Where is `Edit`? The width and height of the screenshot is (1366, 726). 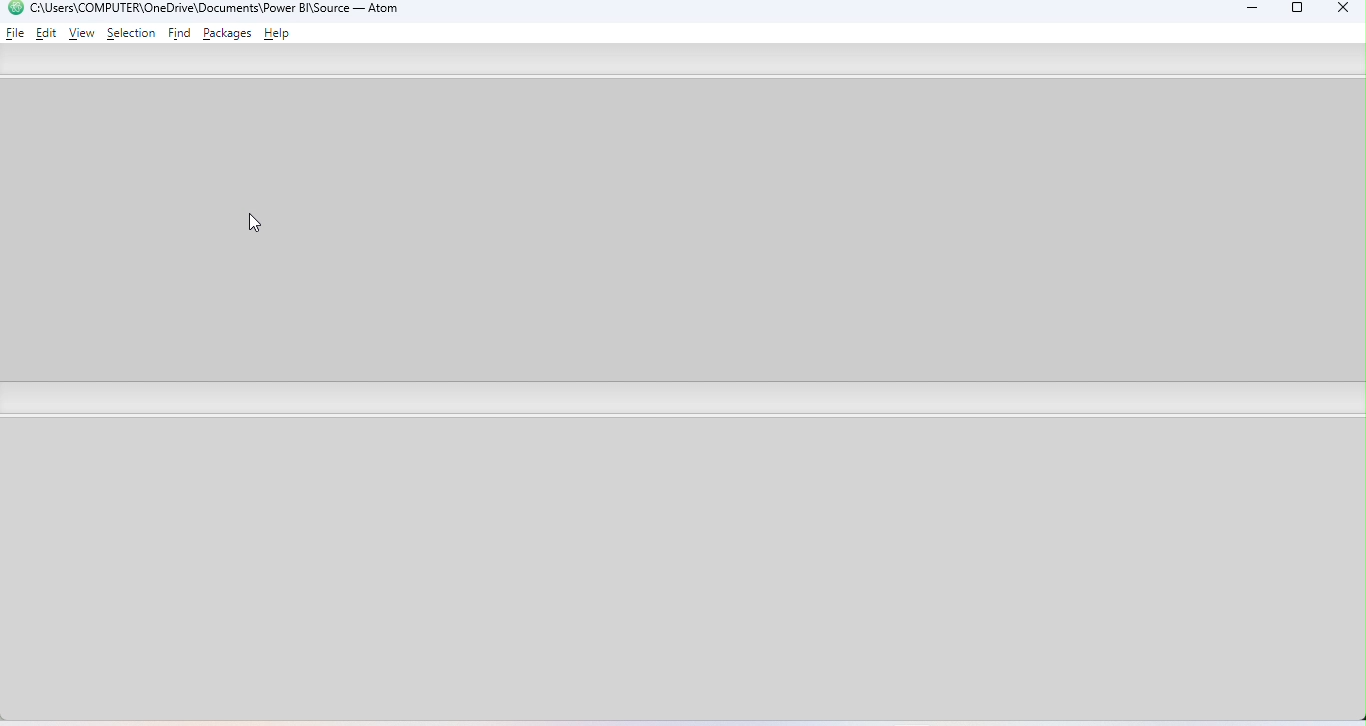 Edit is located at coordinates (48, 32).